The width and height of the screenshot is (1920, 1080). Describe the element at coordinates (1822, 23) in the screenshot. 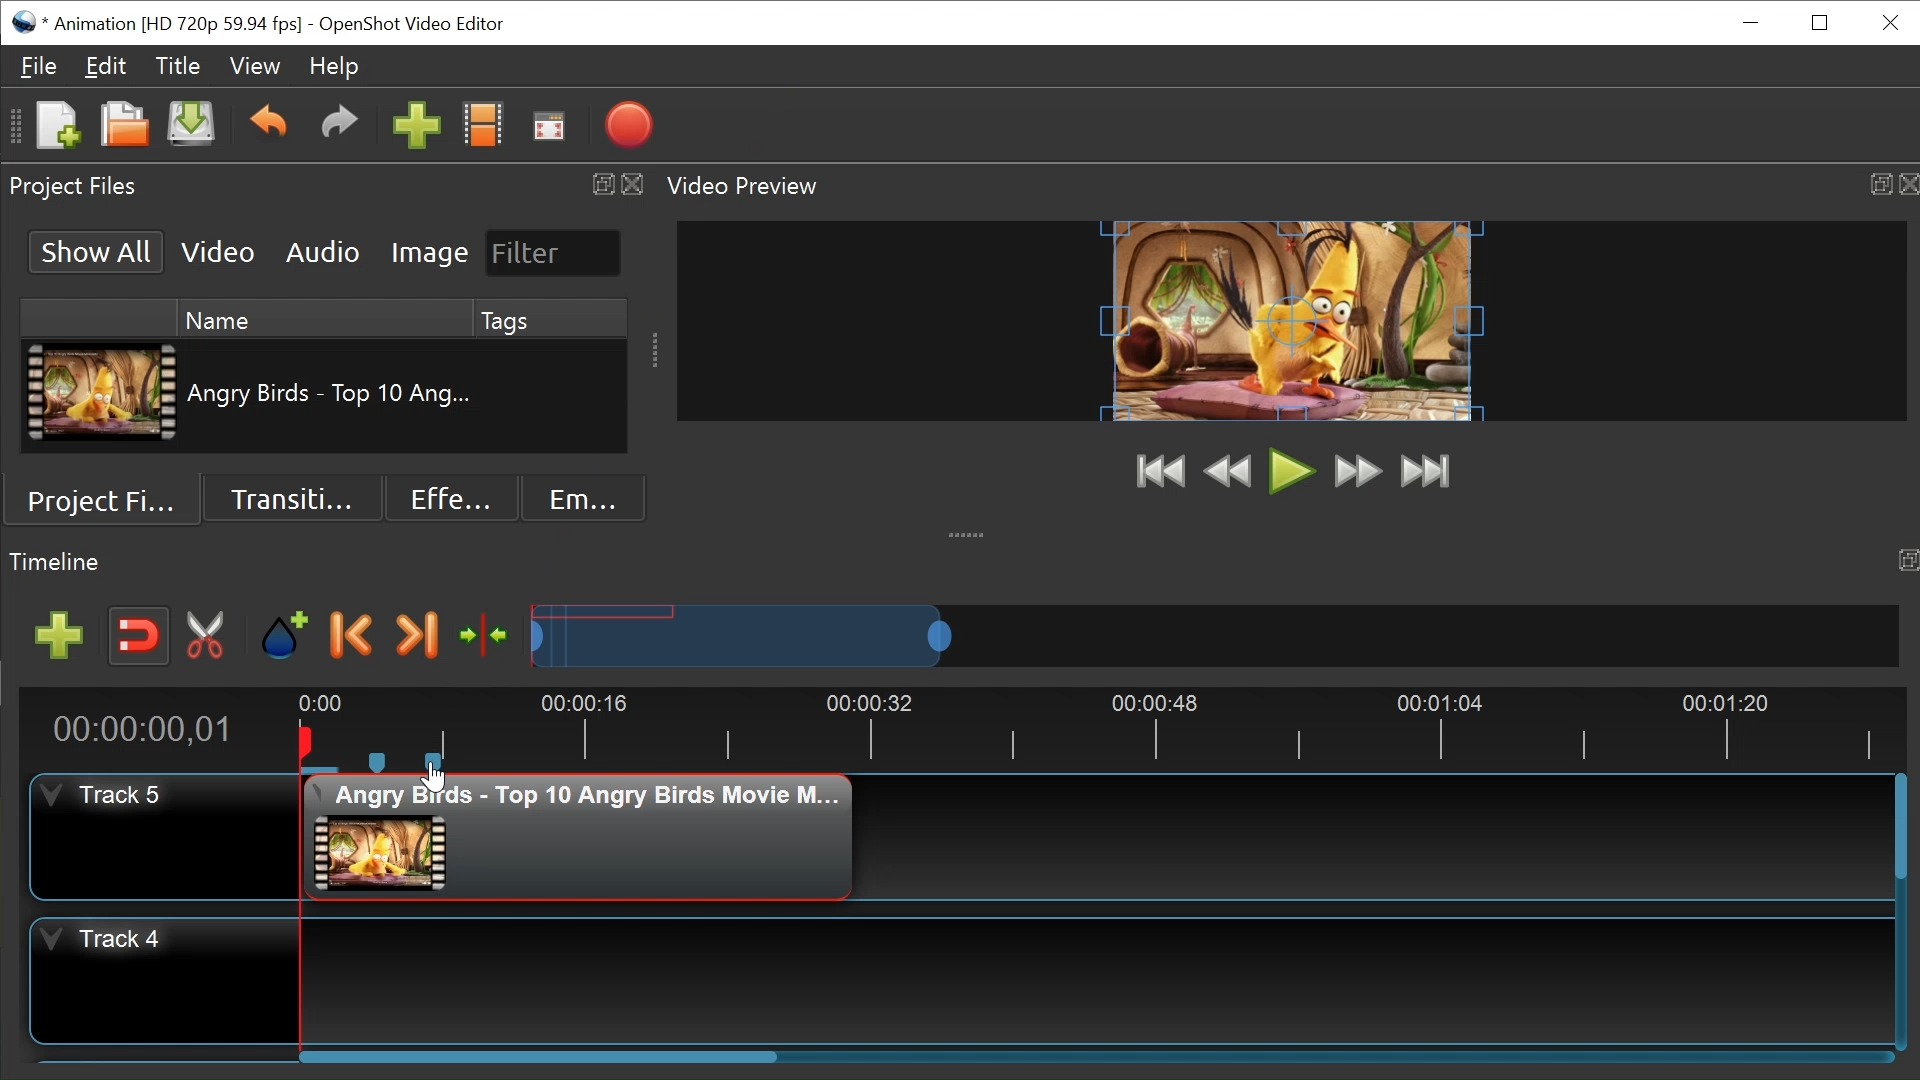

I see `Restore` at that location.